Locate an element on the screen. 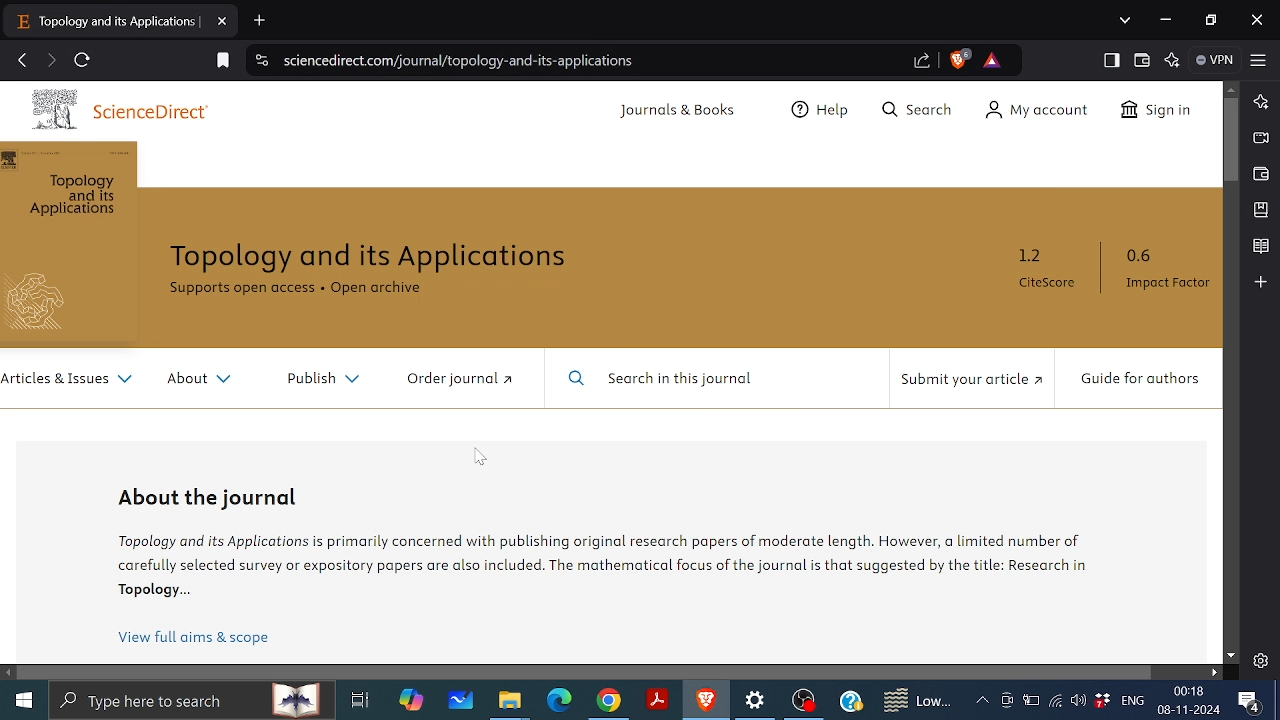 The width and height of the screenshot is (1280, 720). Internet access is located at coordinates (1052, 701).